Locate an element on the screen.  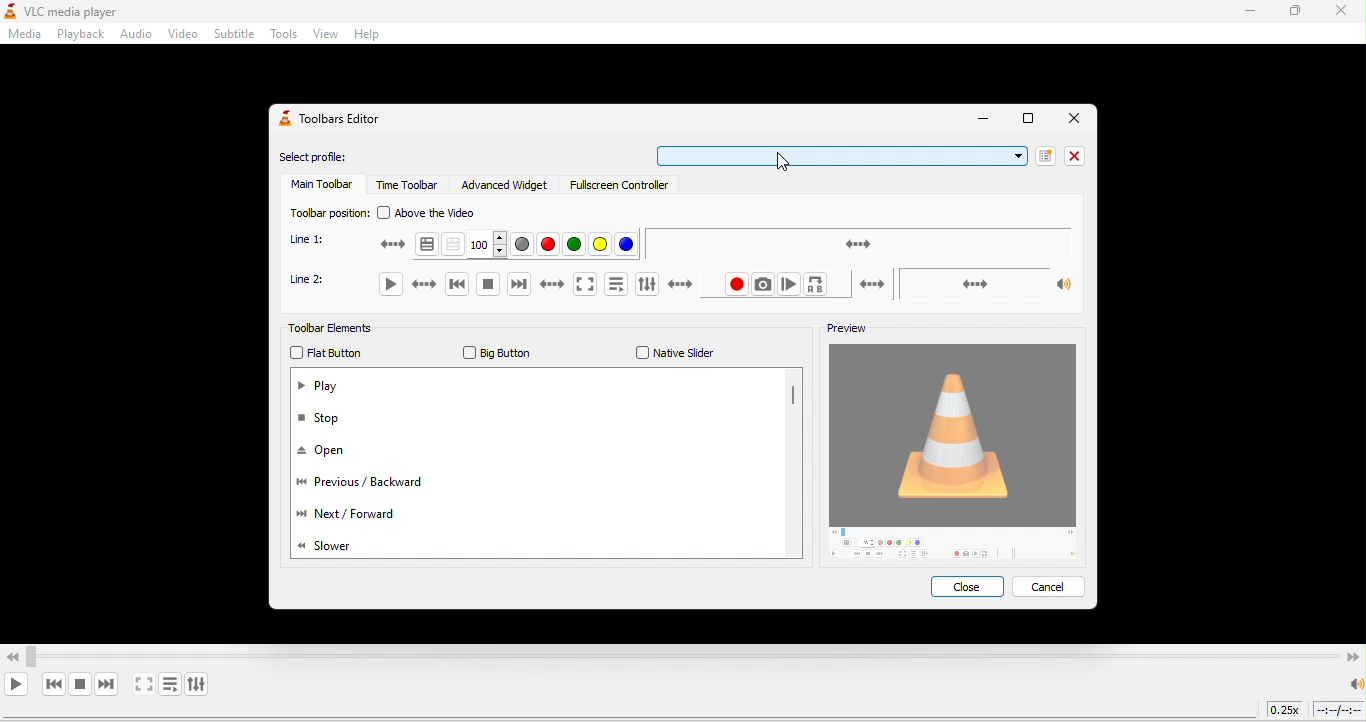
toggle playlist is located at coordinates (171, 684).